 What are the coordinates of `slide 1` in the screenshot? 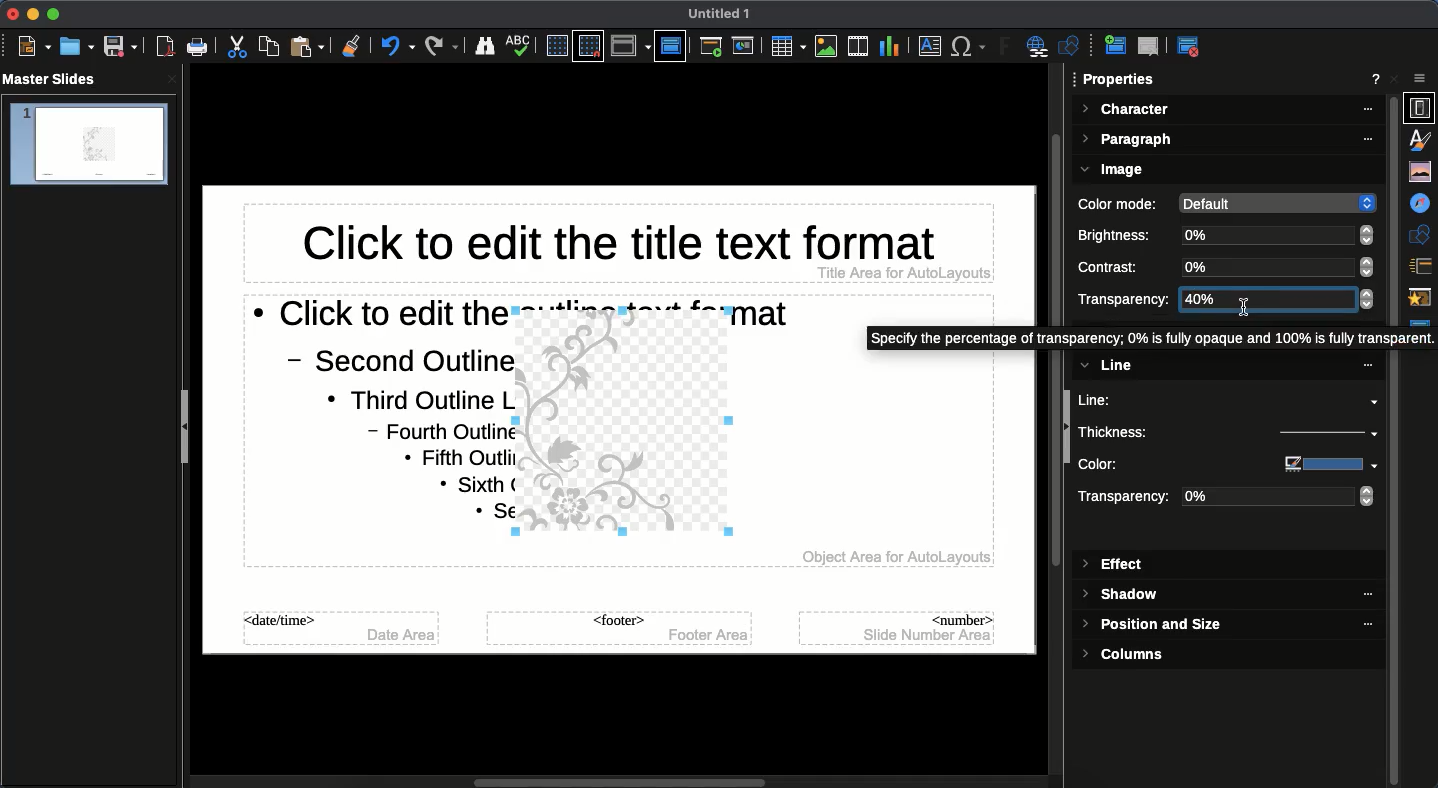 It's located at (88, 145).